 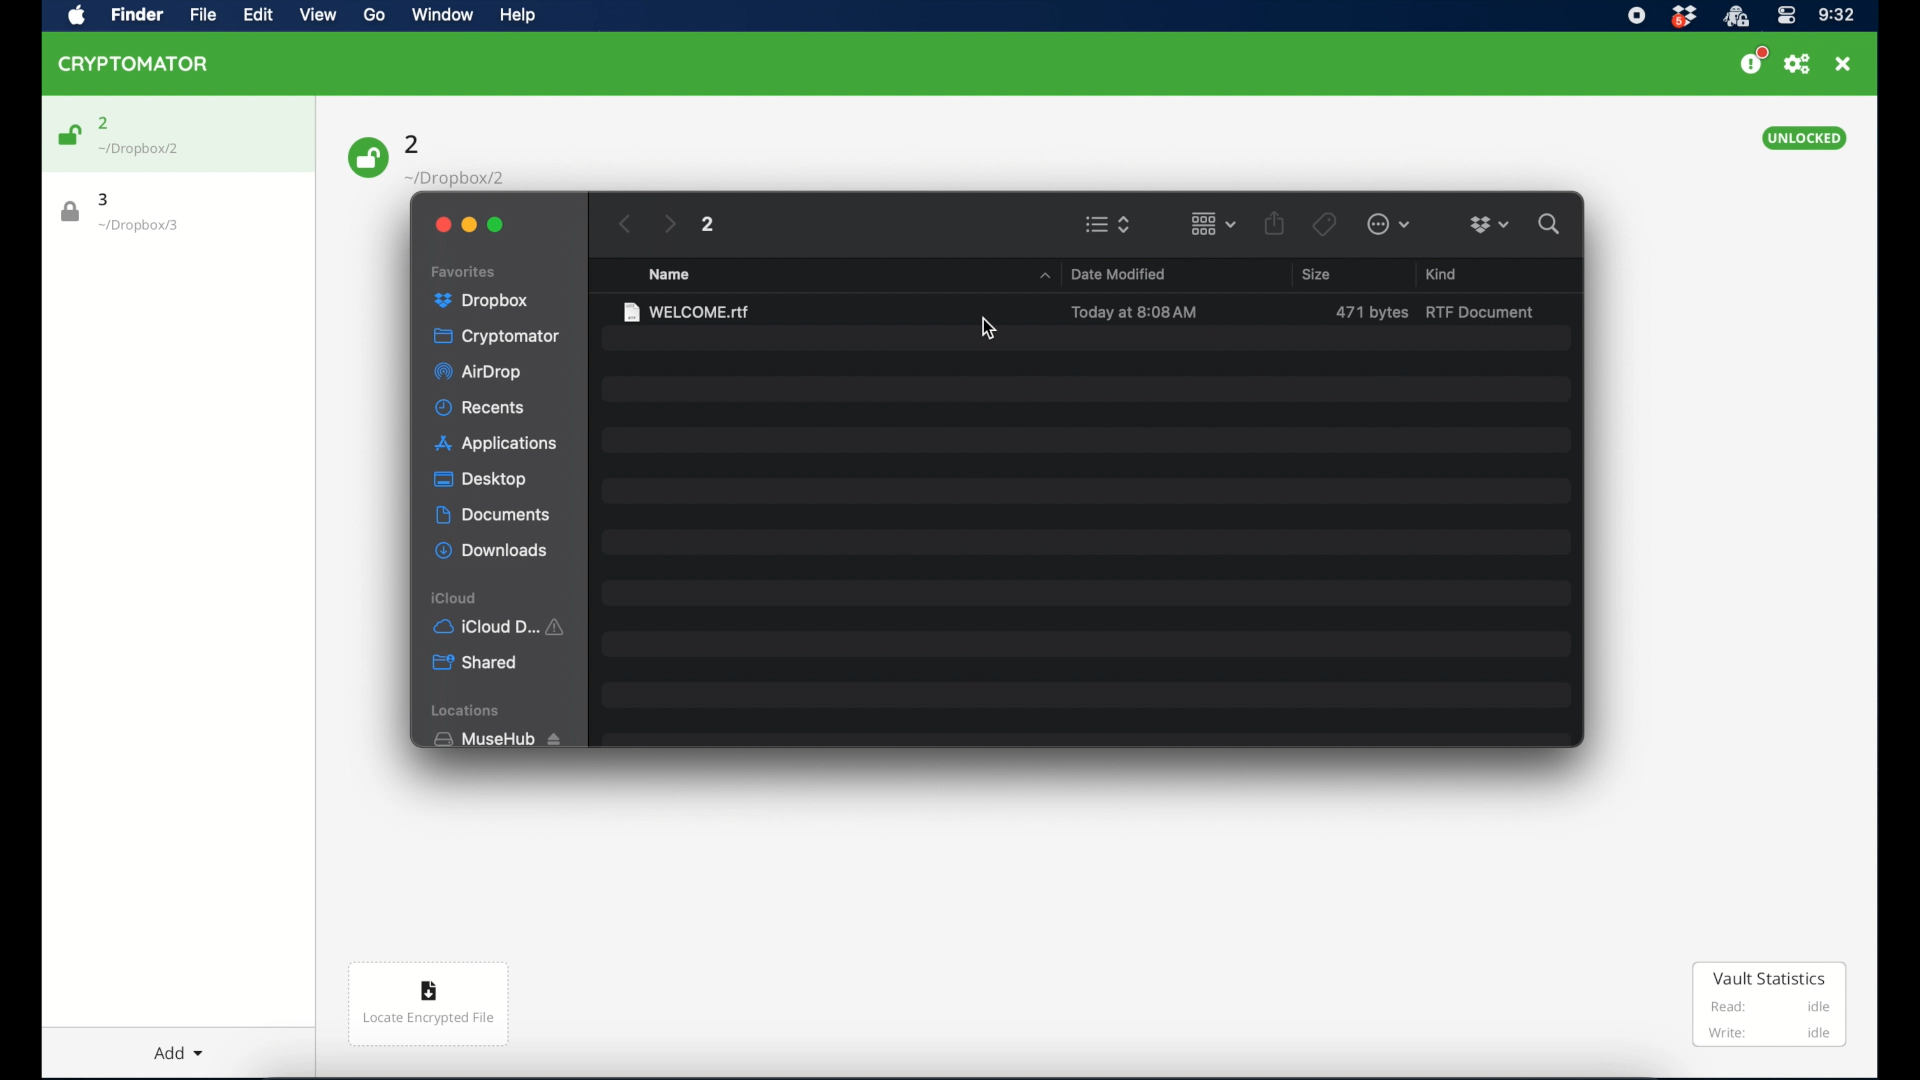 I want to click on documents, so click(x=494, y=516).